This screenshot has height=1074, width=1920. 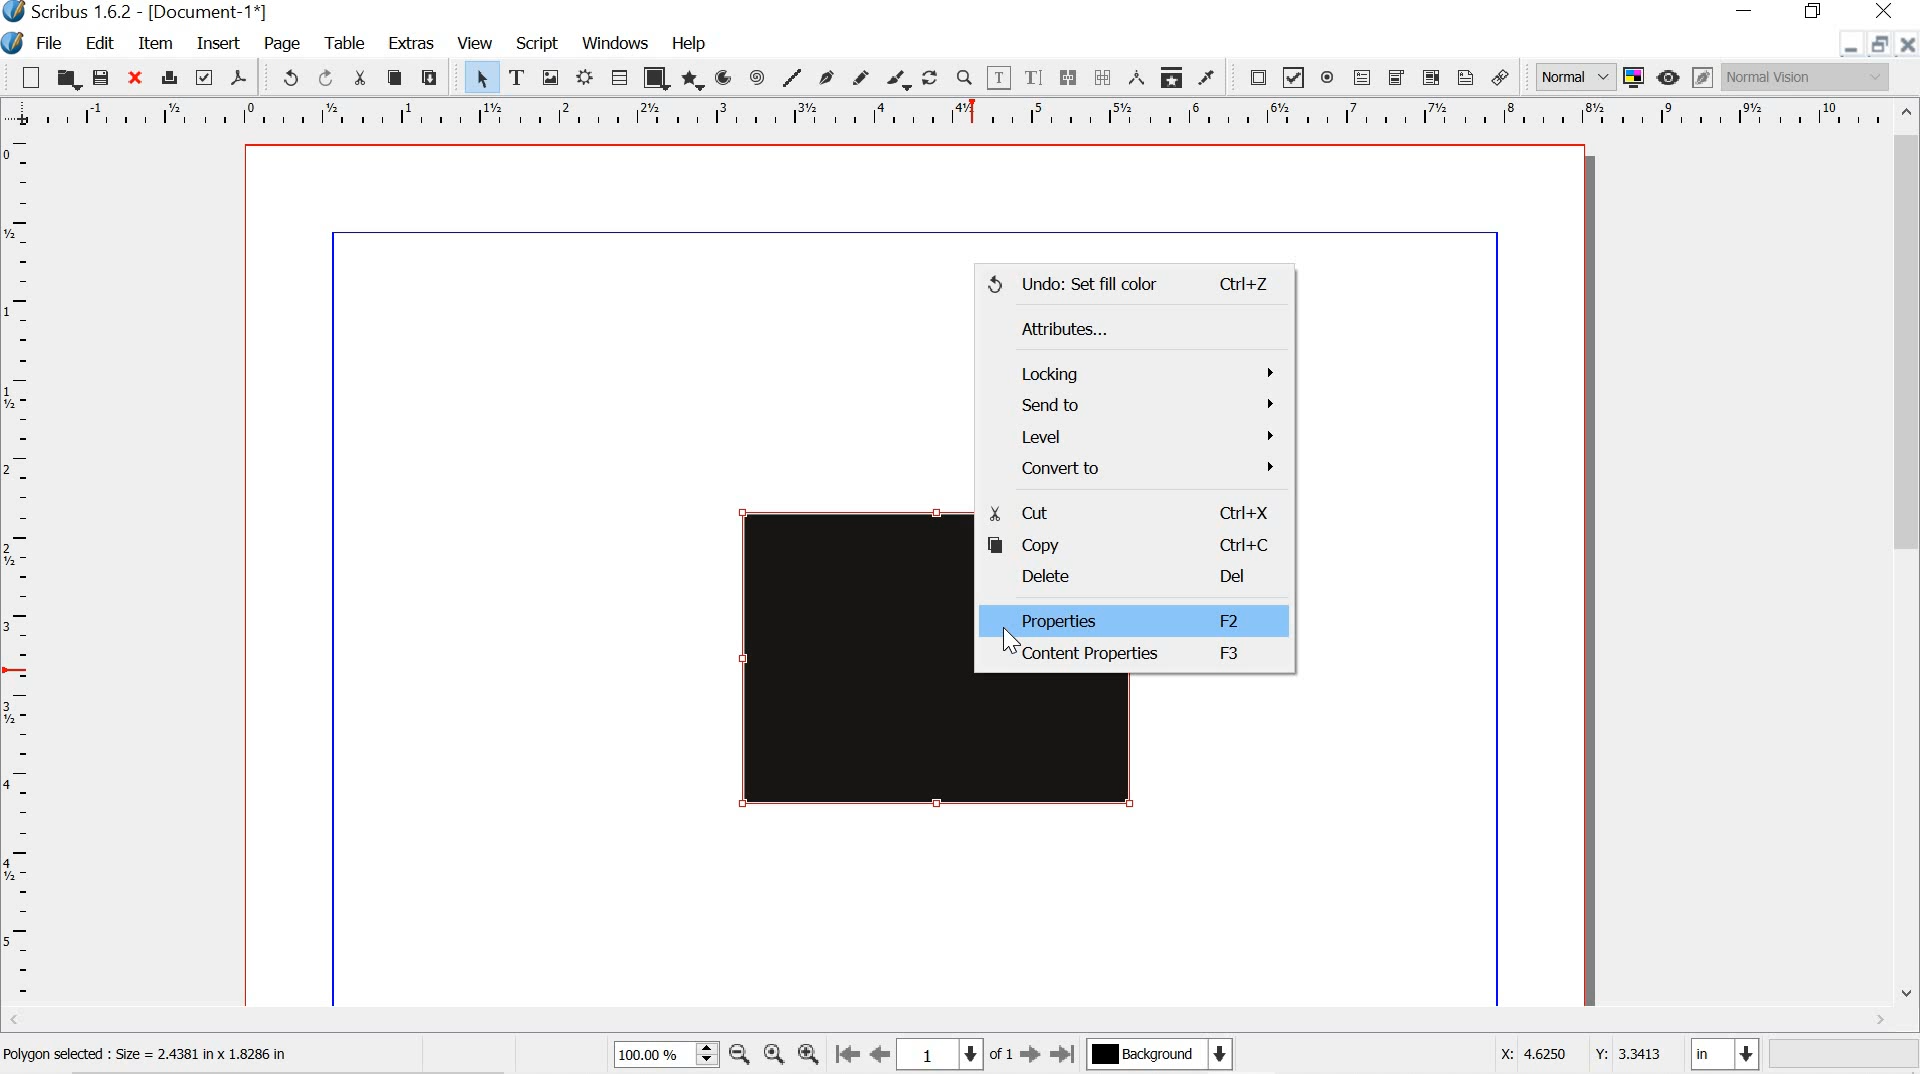 I want to click on Background, so click(x=1159, y=1055).